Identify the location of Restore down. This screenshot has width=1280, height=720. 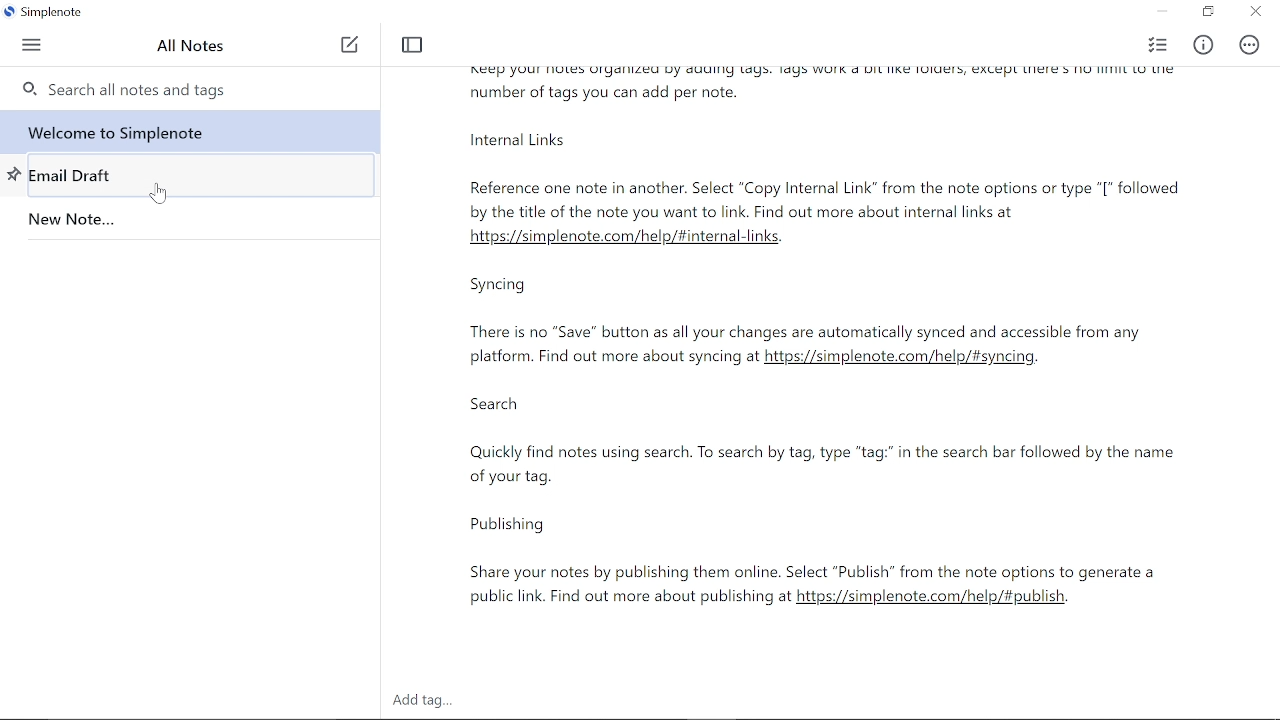
(1208, 13).